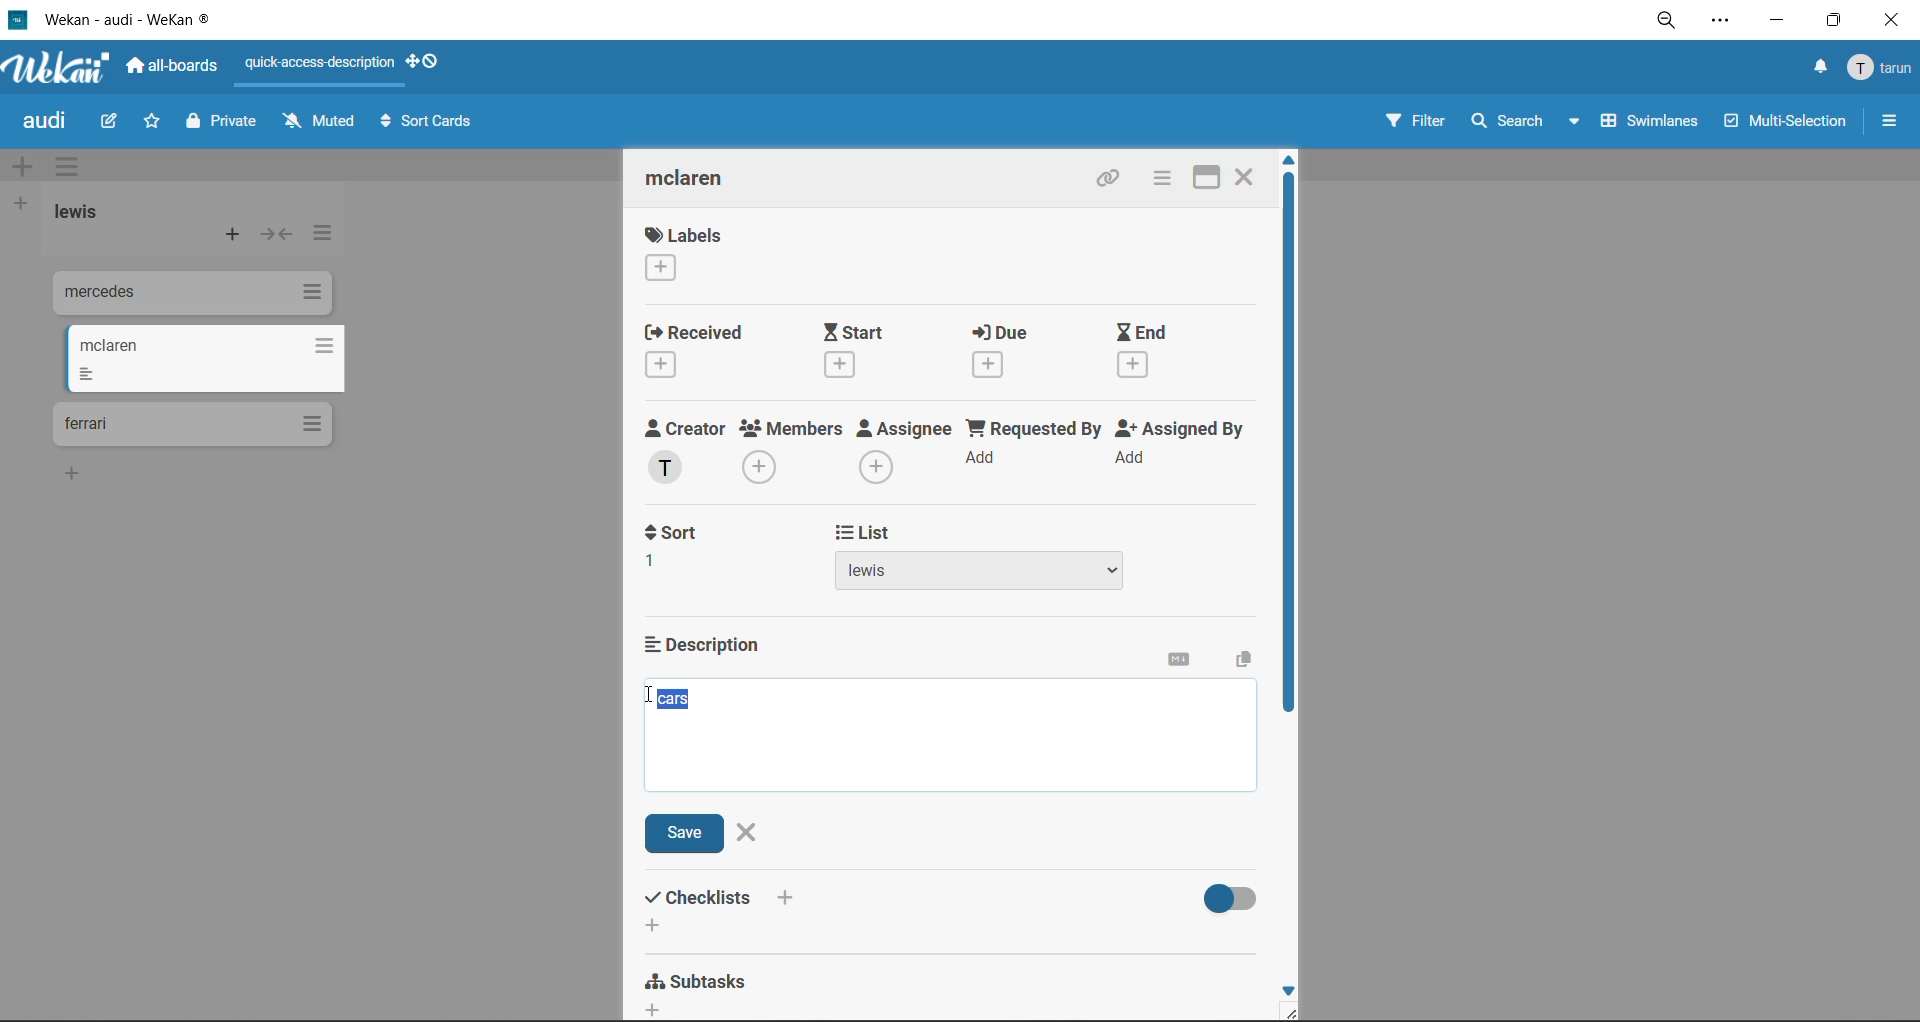  What do you see at coordinates (987, 558) in the screenshot?
I see `list` at bounding box center [987, 558].